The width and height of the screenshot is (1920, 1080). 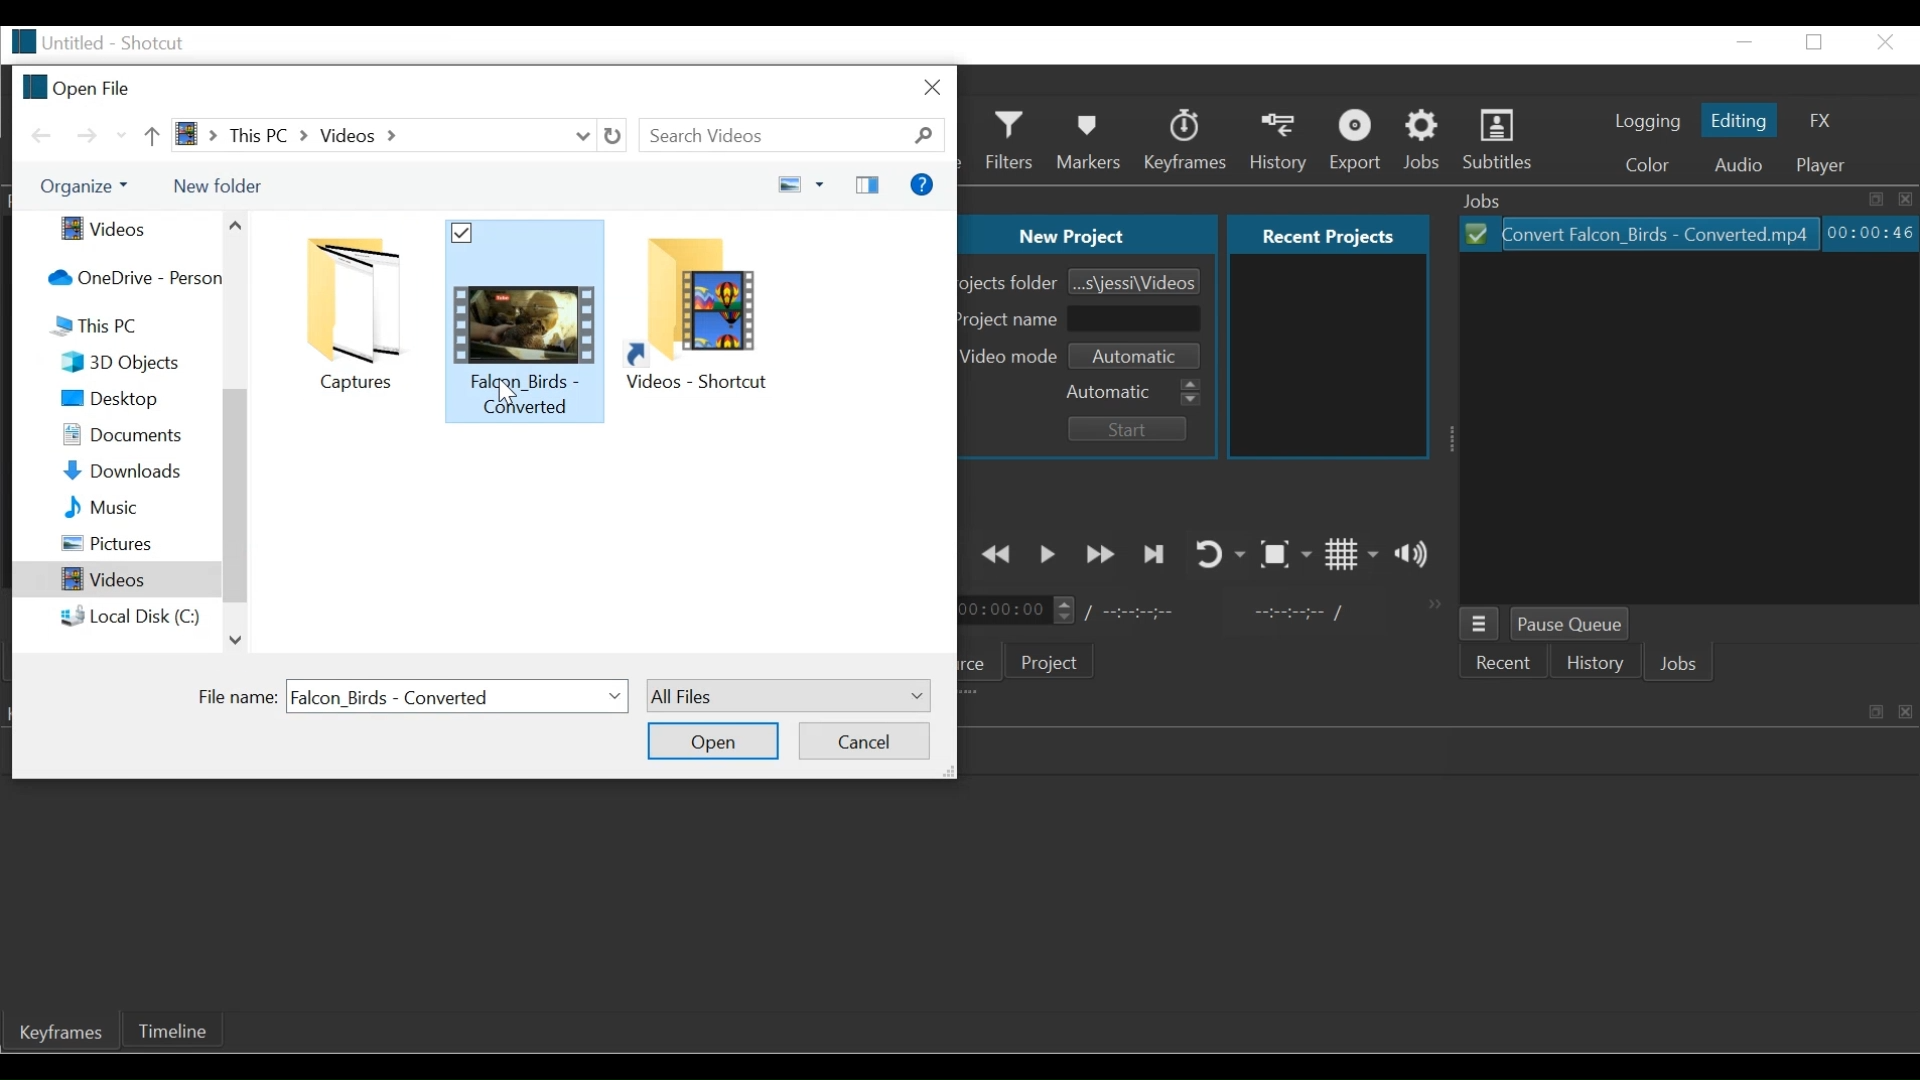 I want to click on Videos, so click(x=130, y=231).